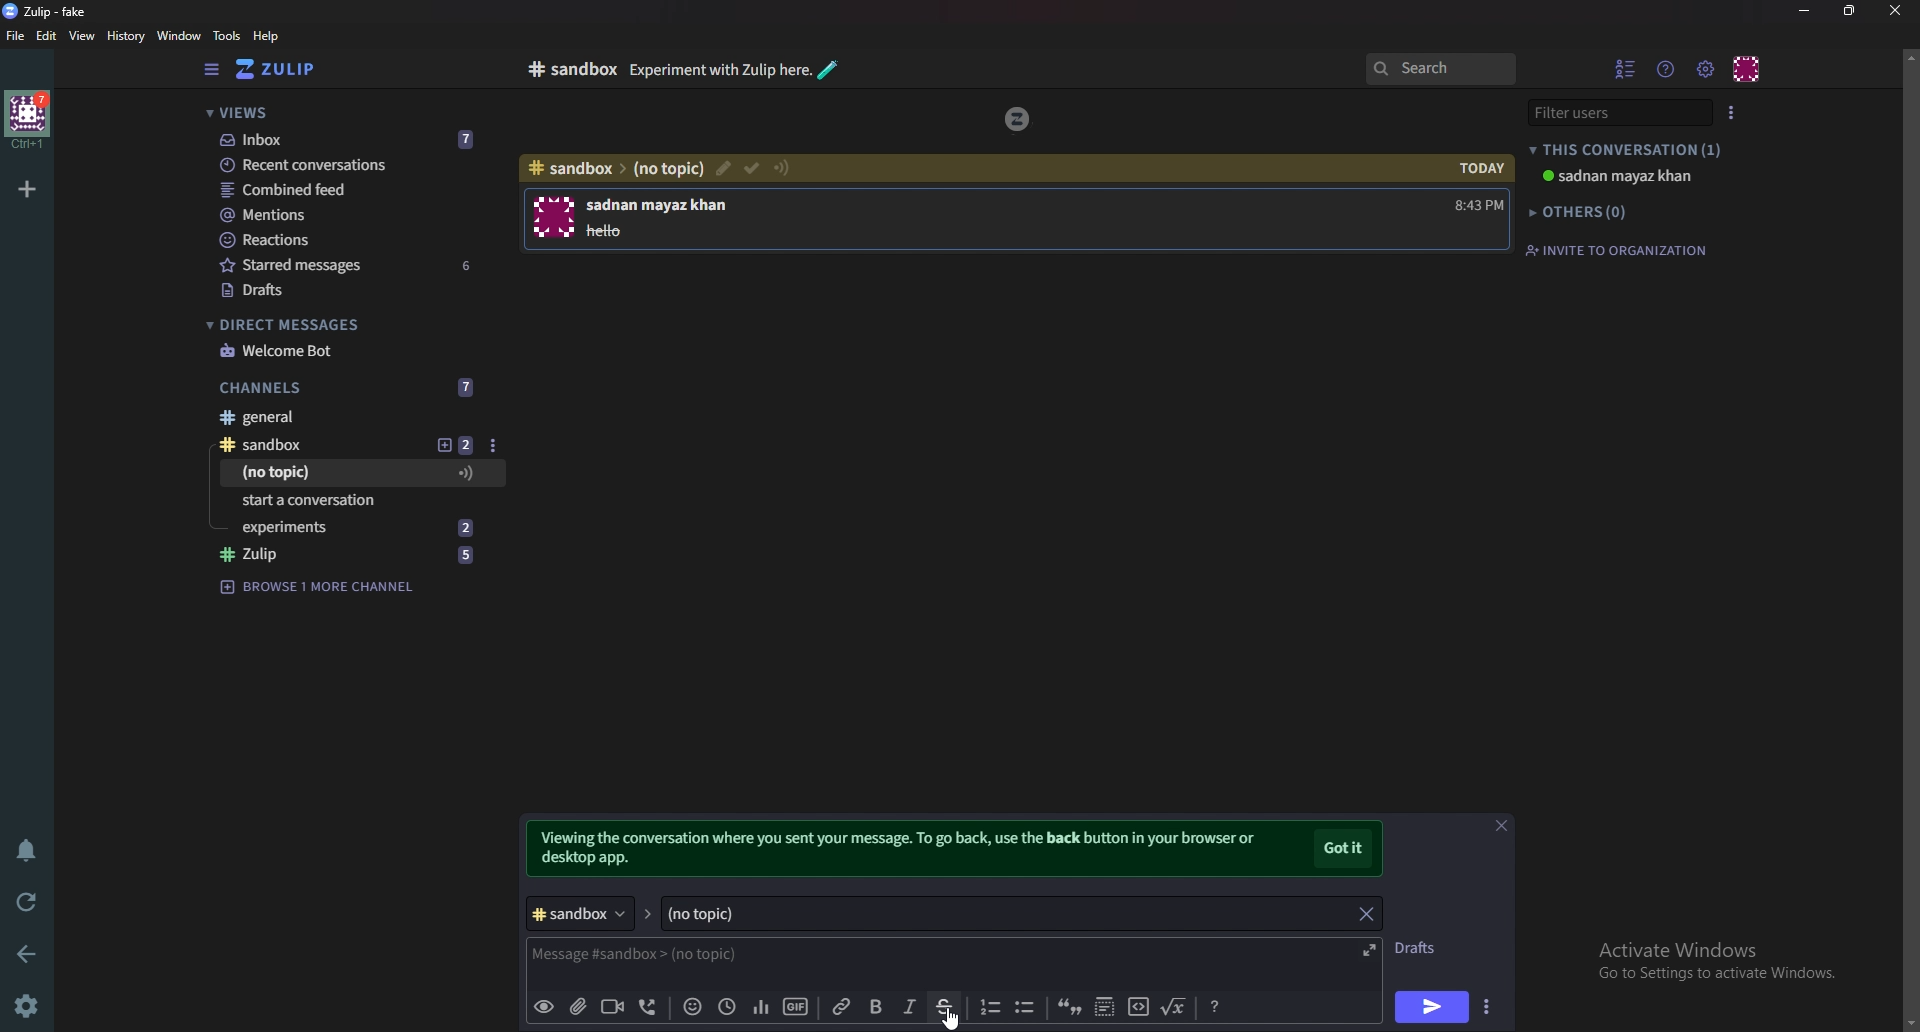 This screenshot has height=1032, width=1920. I want to click on Direct messages, so click(342, 323).